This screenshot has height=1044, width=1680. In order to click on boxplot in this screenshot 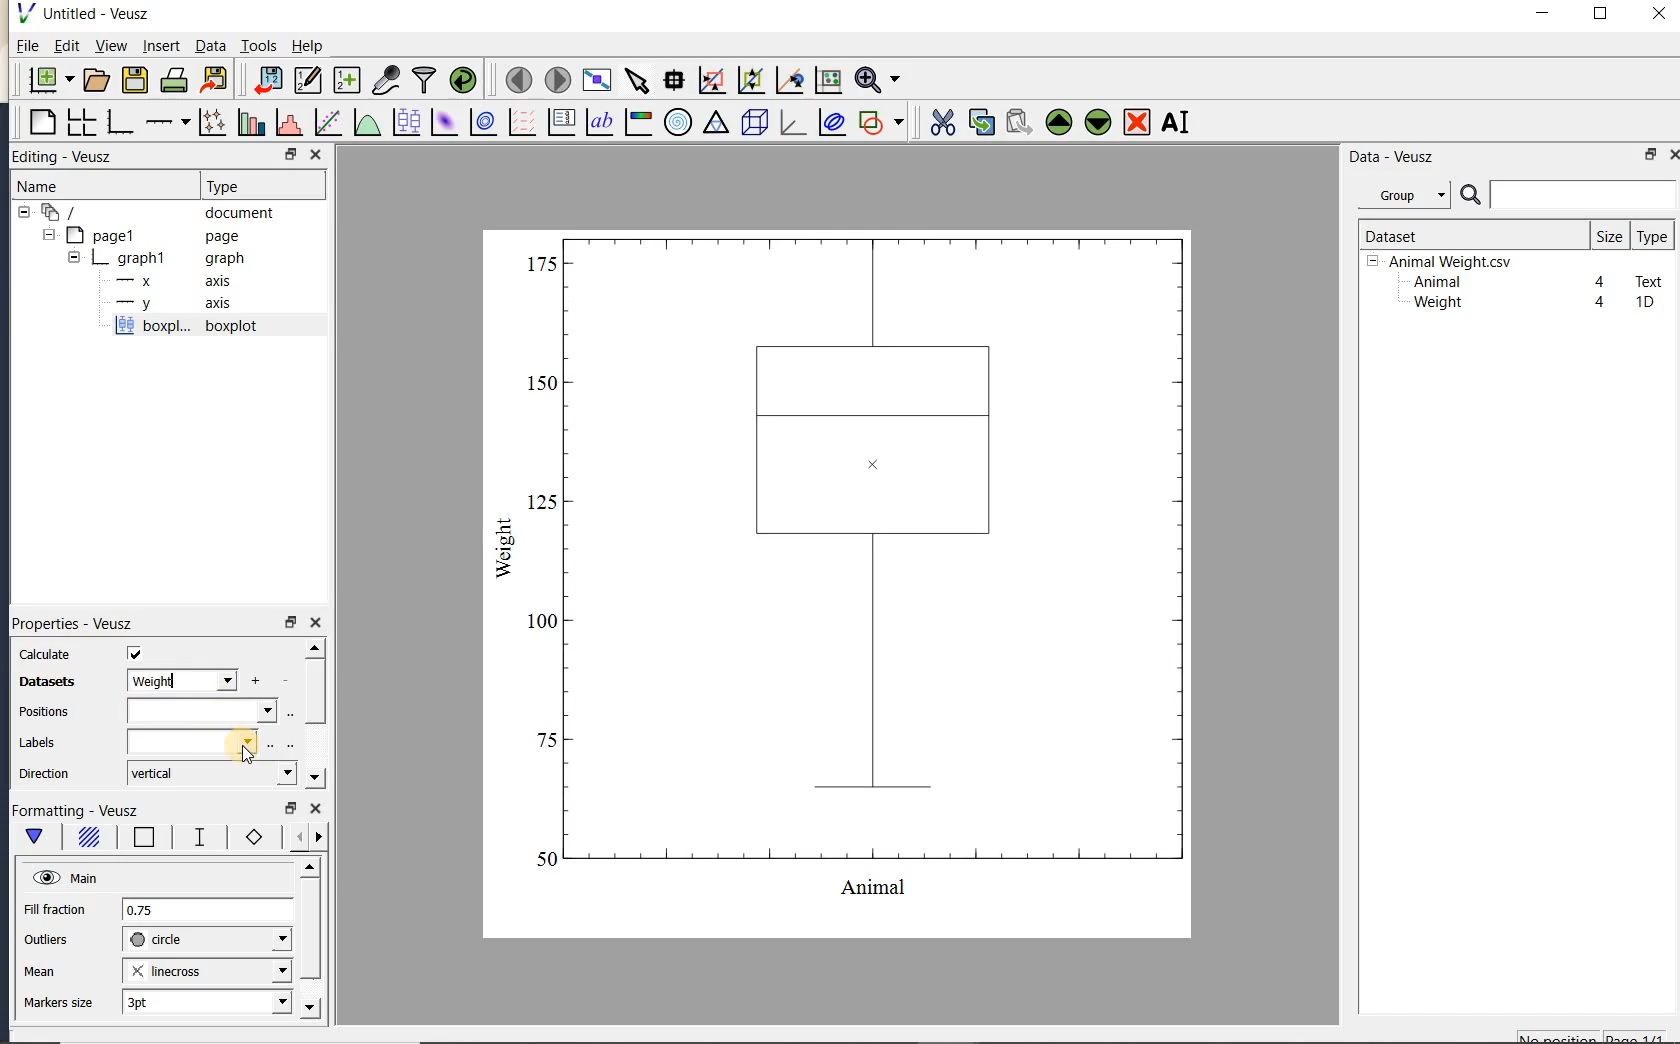, I will do `click(209, 328)`.